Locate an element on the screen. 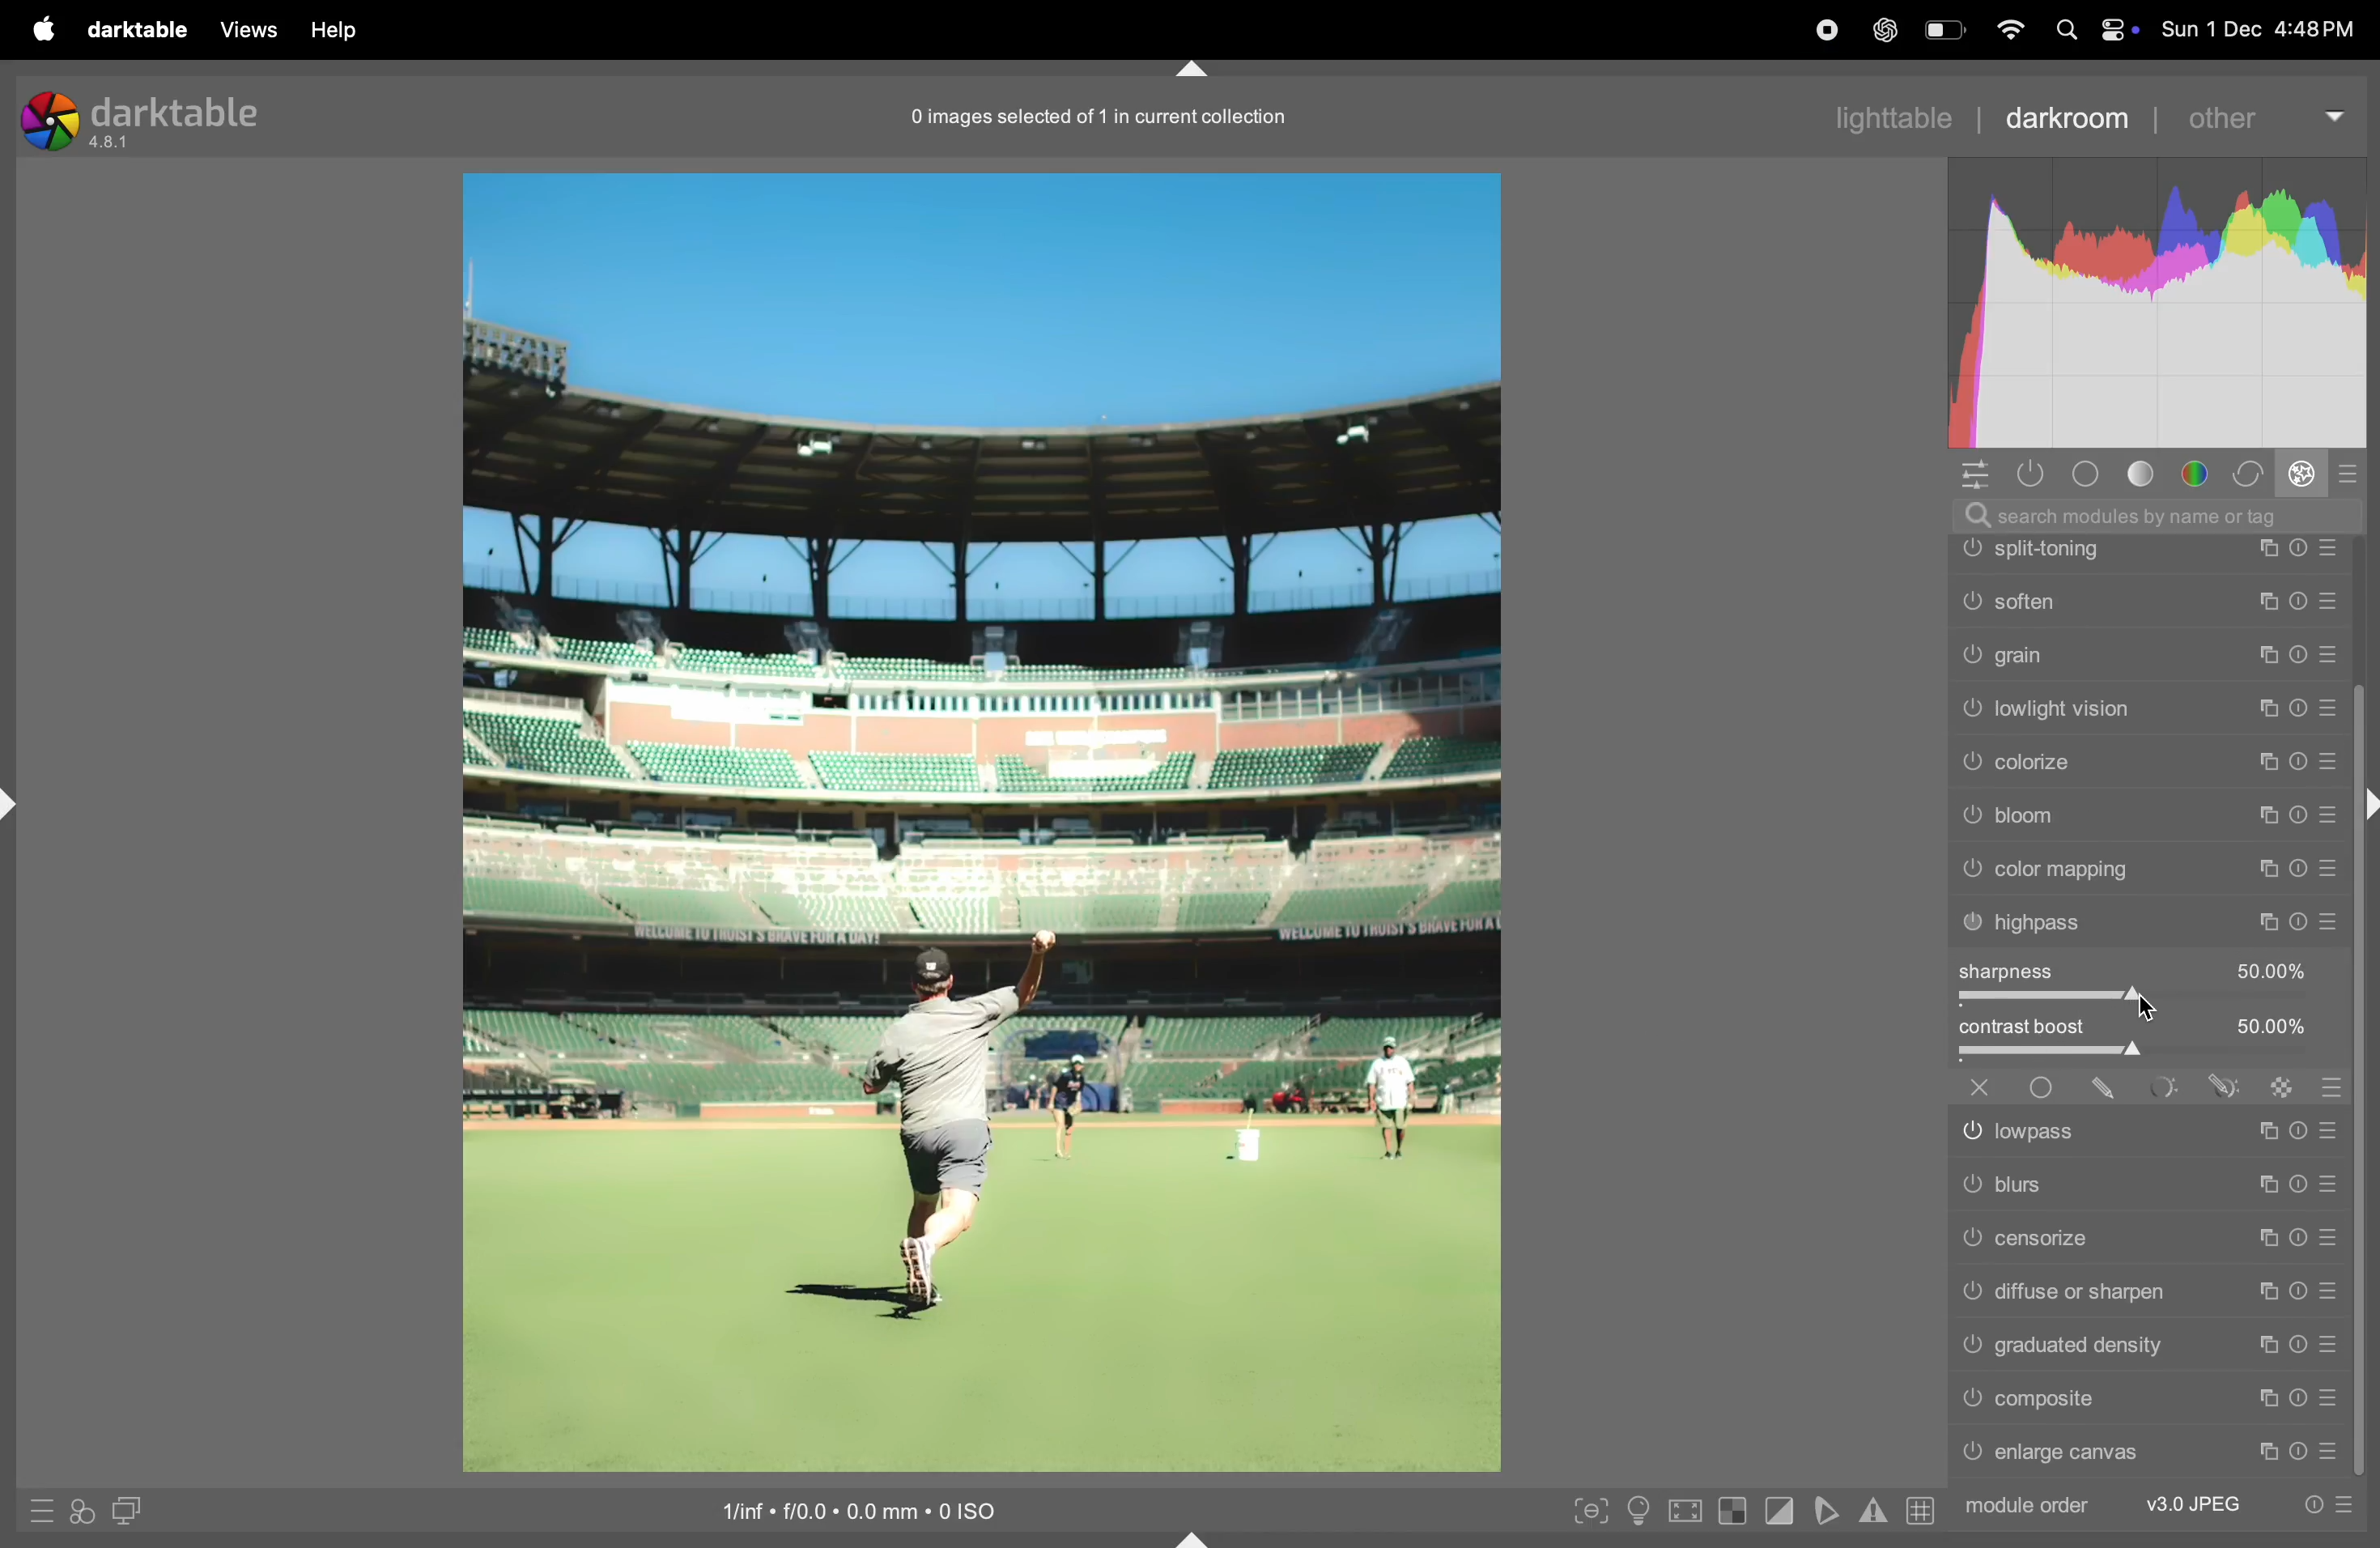 This screenshot has height=1548, width=2380. presets is located at coordinates (2346, 477).